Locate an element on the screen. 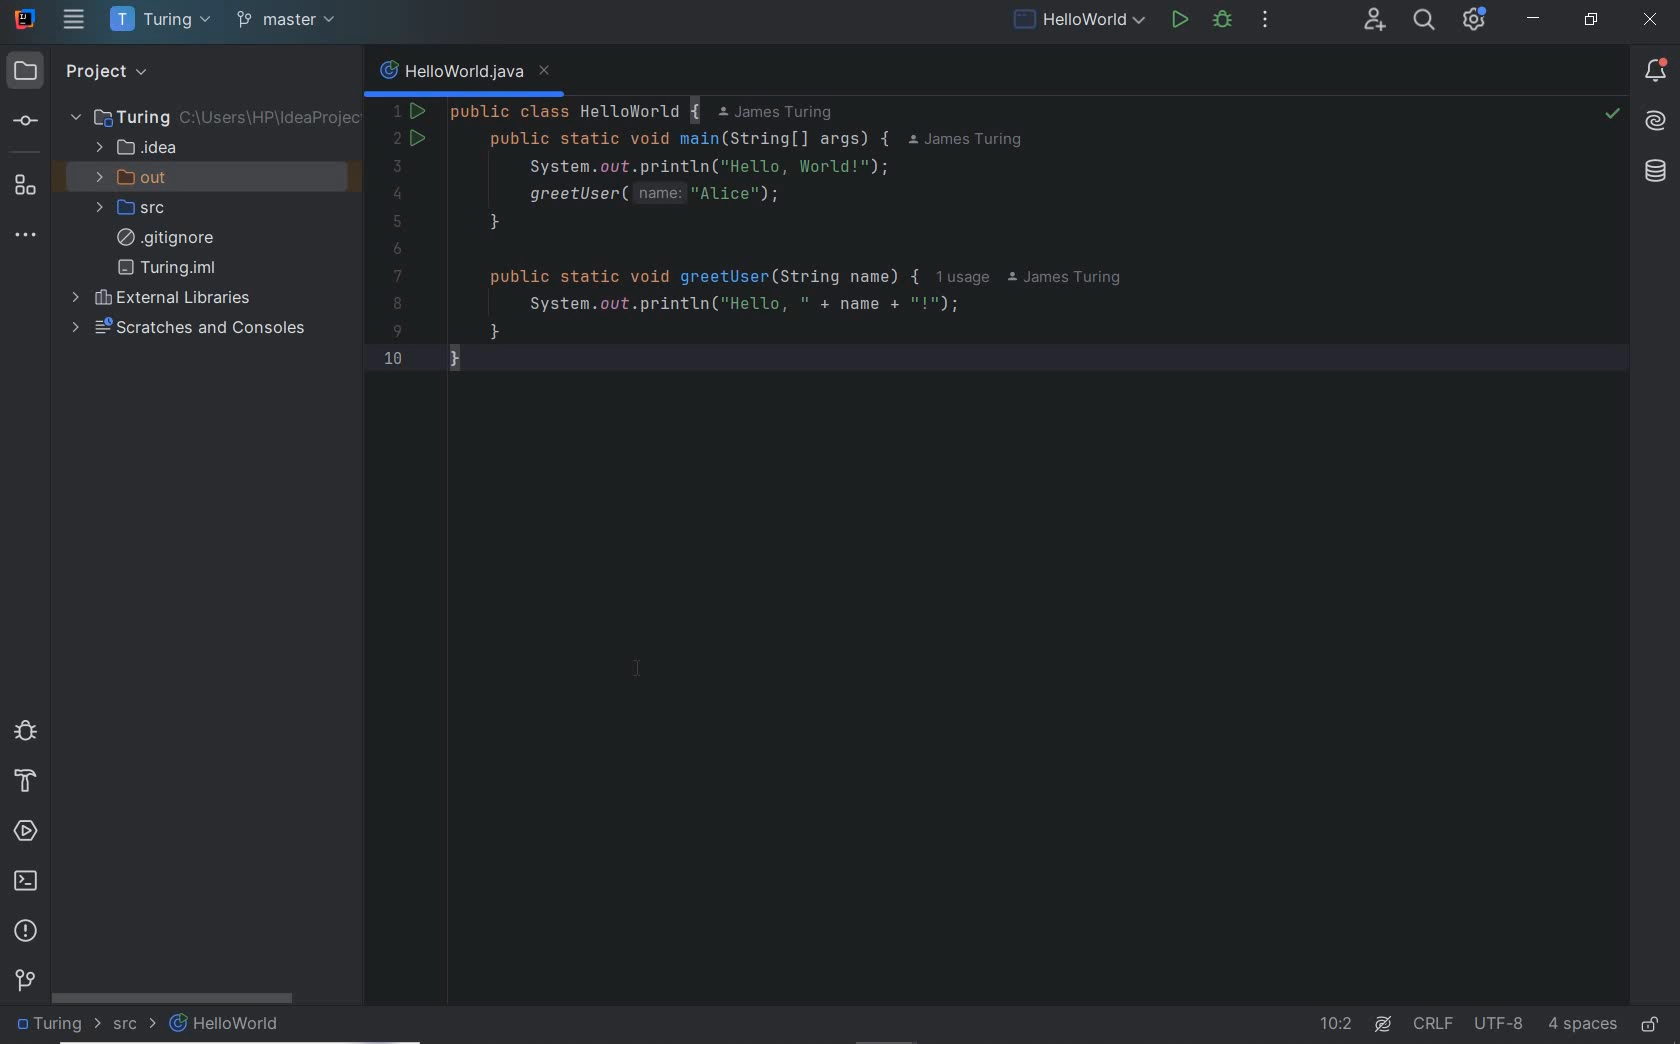 This screenshot has width=1680, height=1044. more tool windows is located at coordinates (27, 236).